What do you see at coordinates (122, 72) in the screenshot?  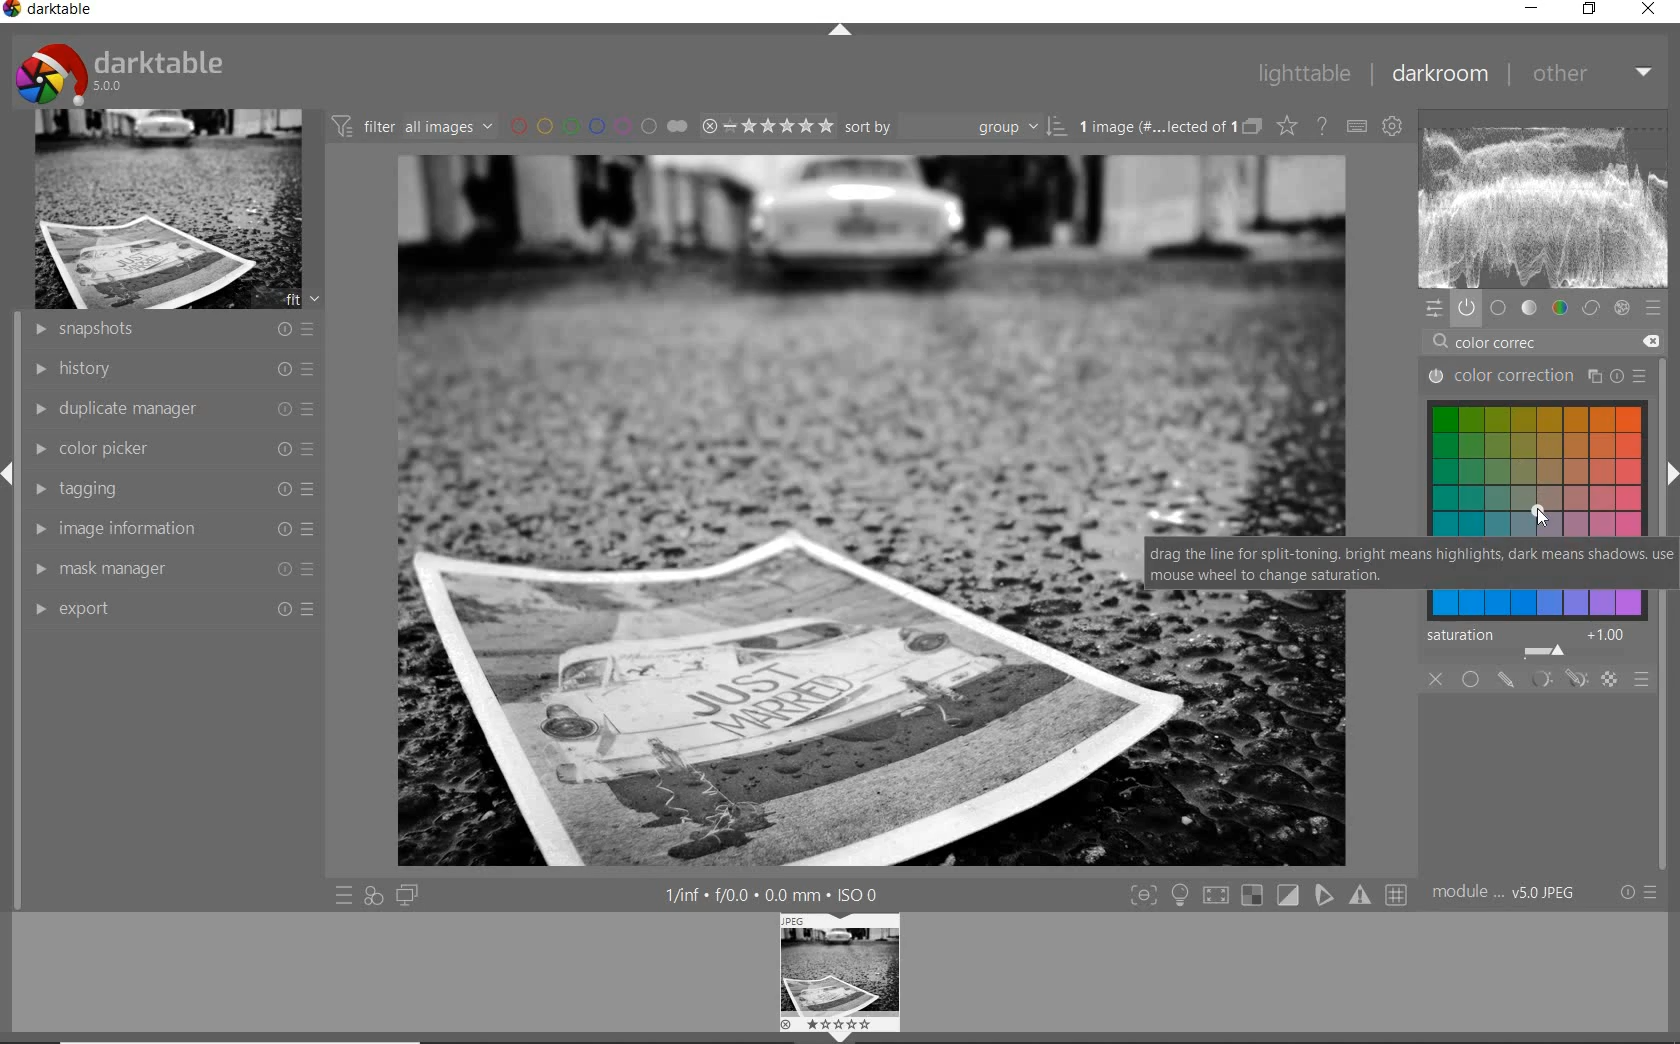 I see `darktable` at bounding box center [122, 72].